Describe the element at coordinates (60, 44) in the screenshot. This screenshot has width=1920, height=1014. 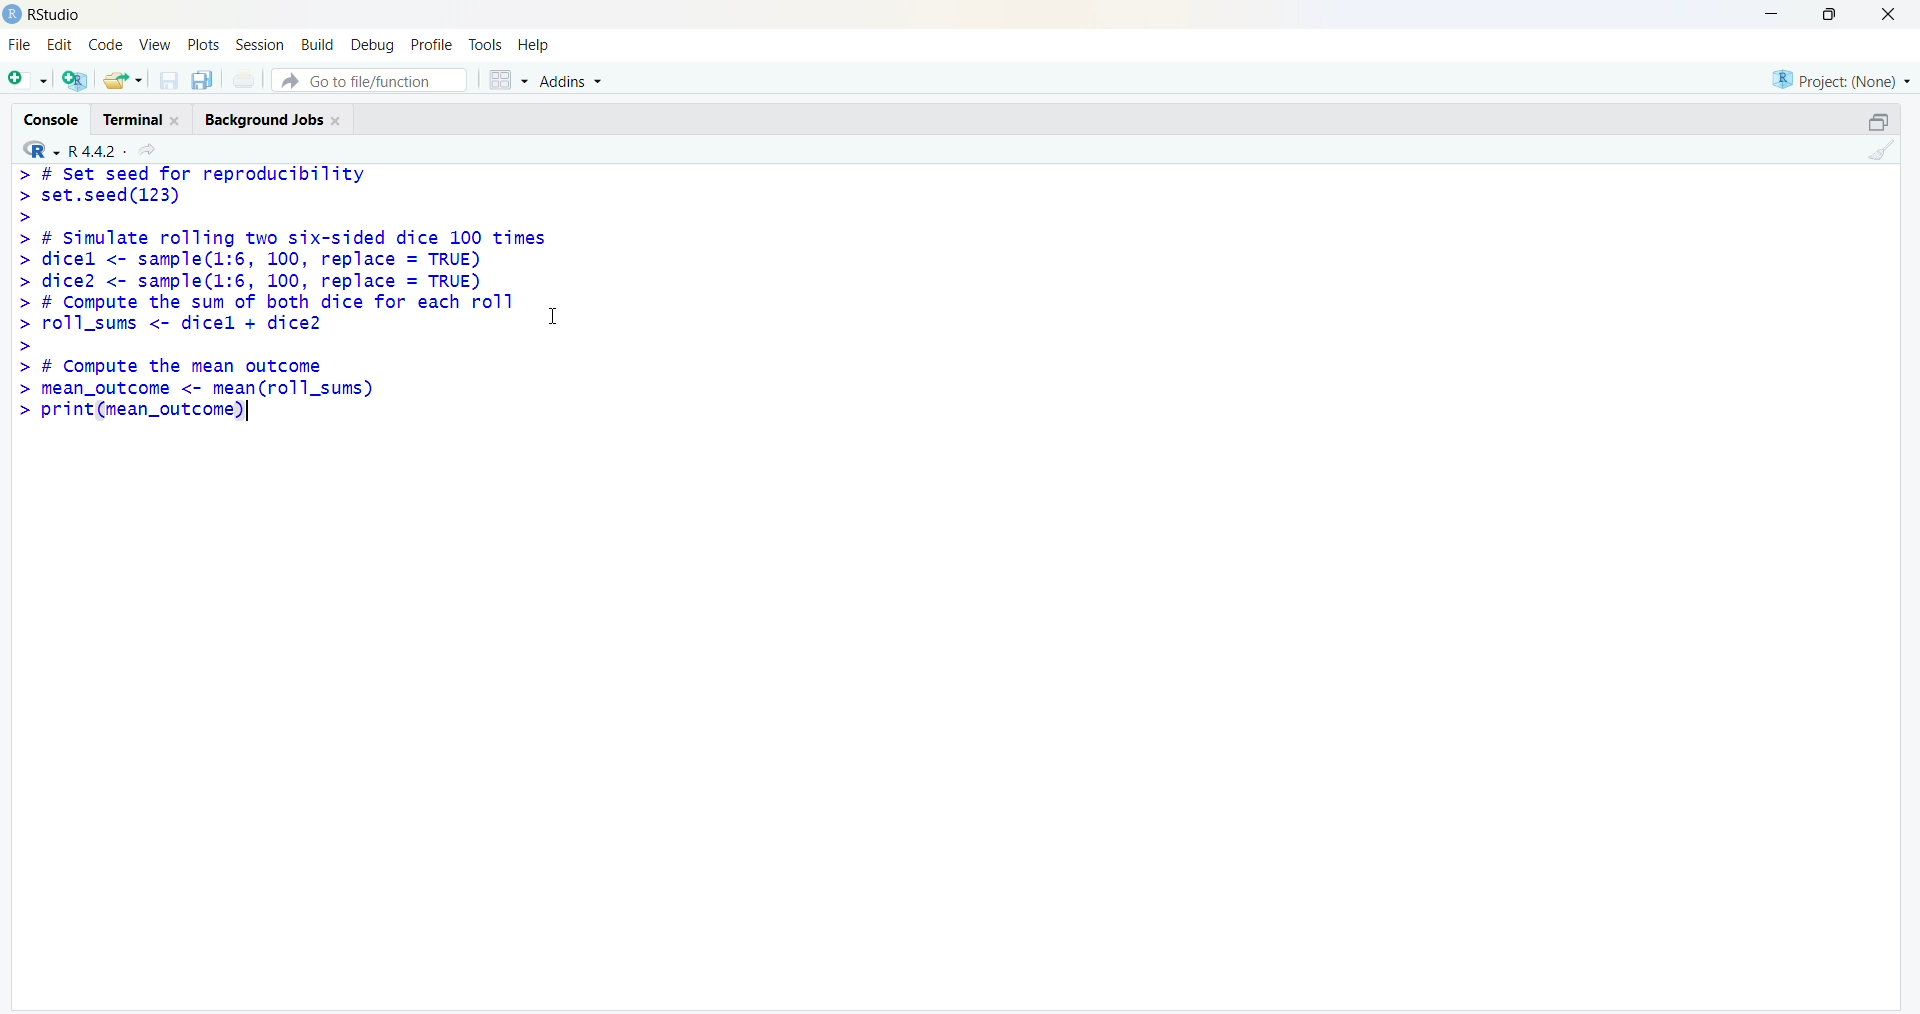
I see `edit` at that location.